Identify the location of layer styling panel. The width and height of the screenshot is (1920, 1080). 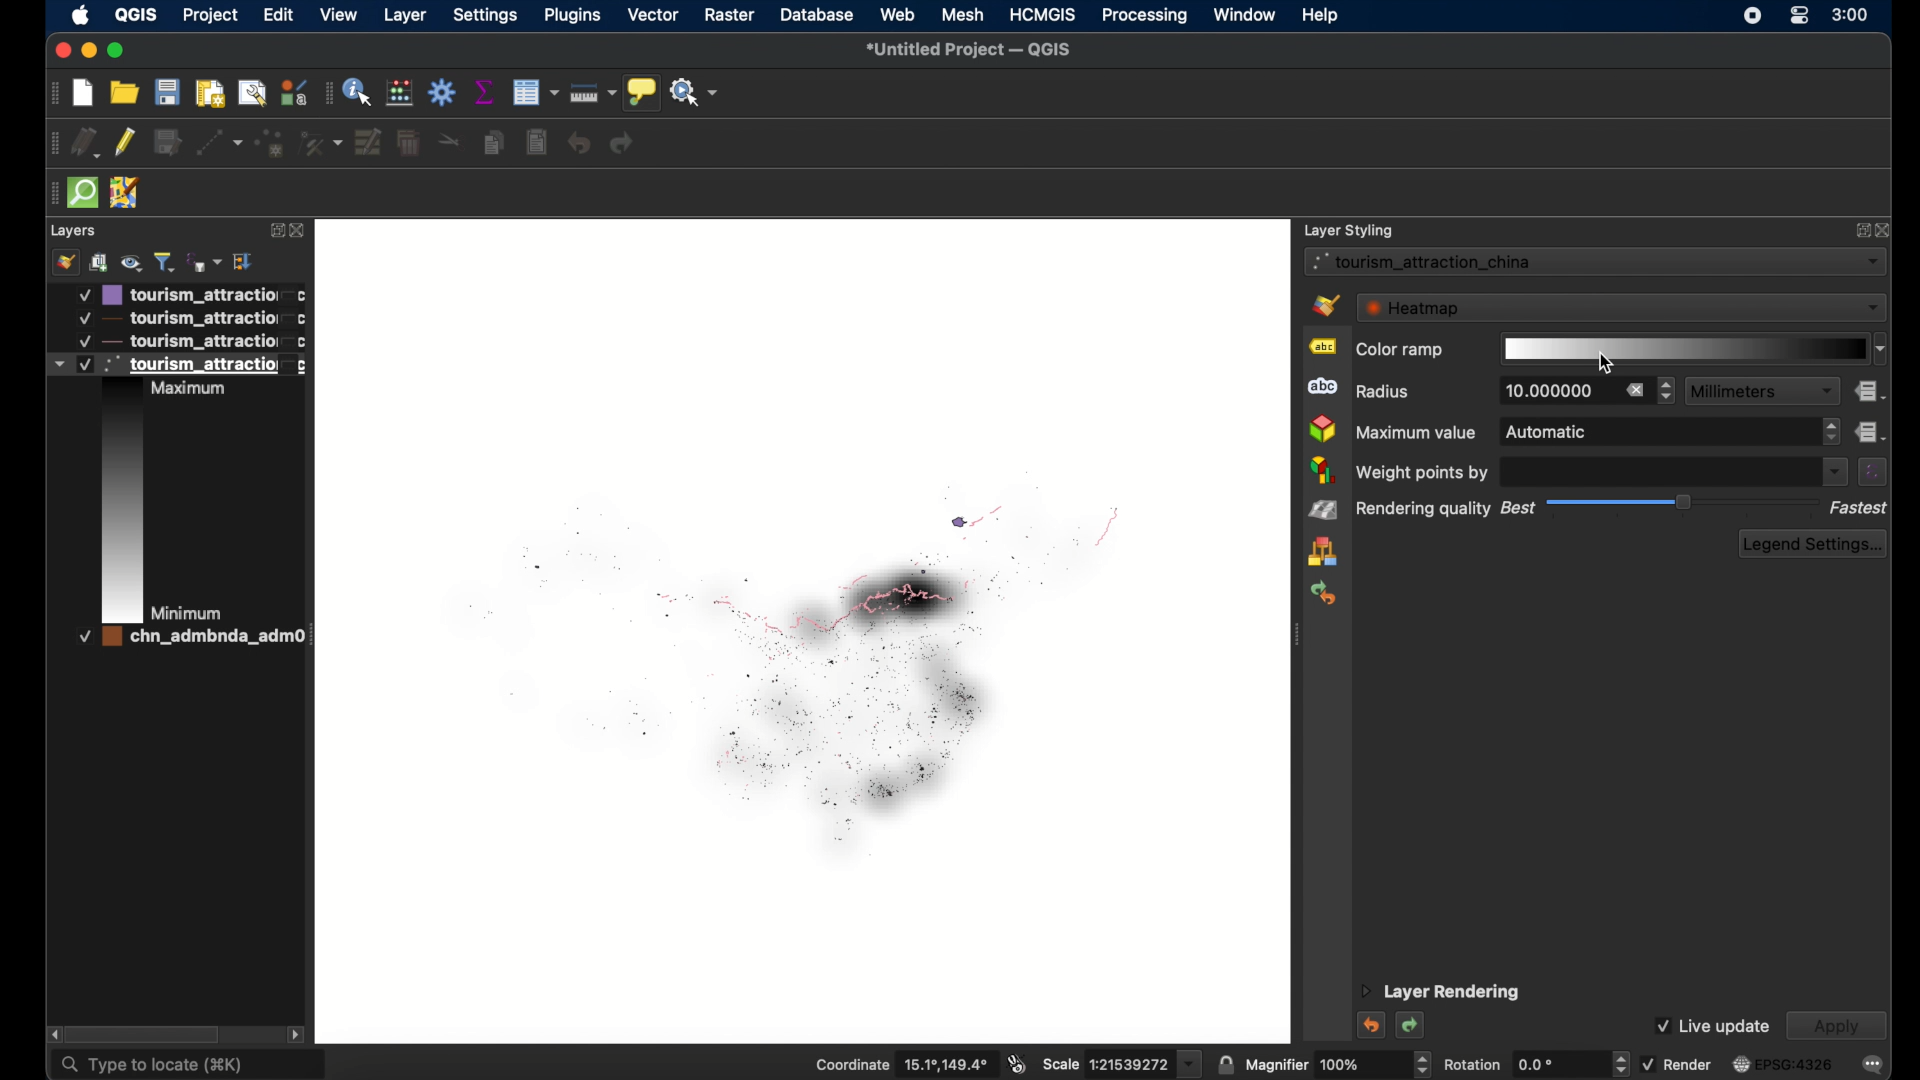
(1349, 228).